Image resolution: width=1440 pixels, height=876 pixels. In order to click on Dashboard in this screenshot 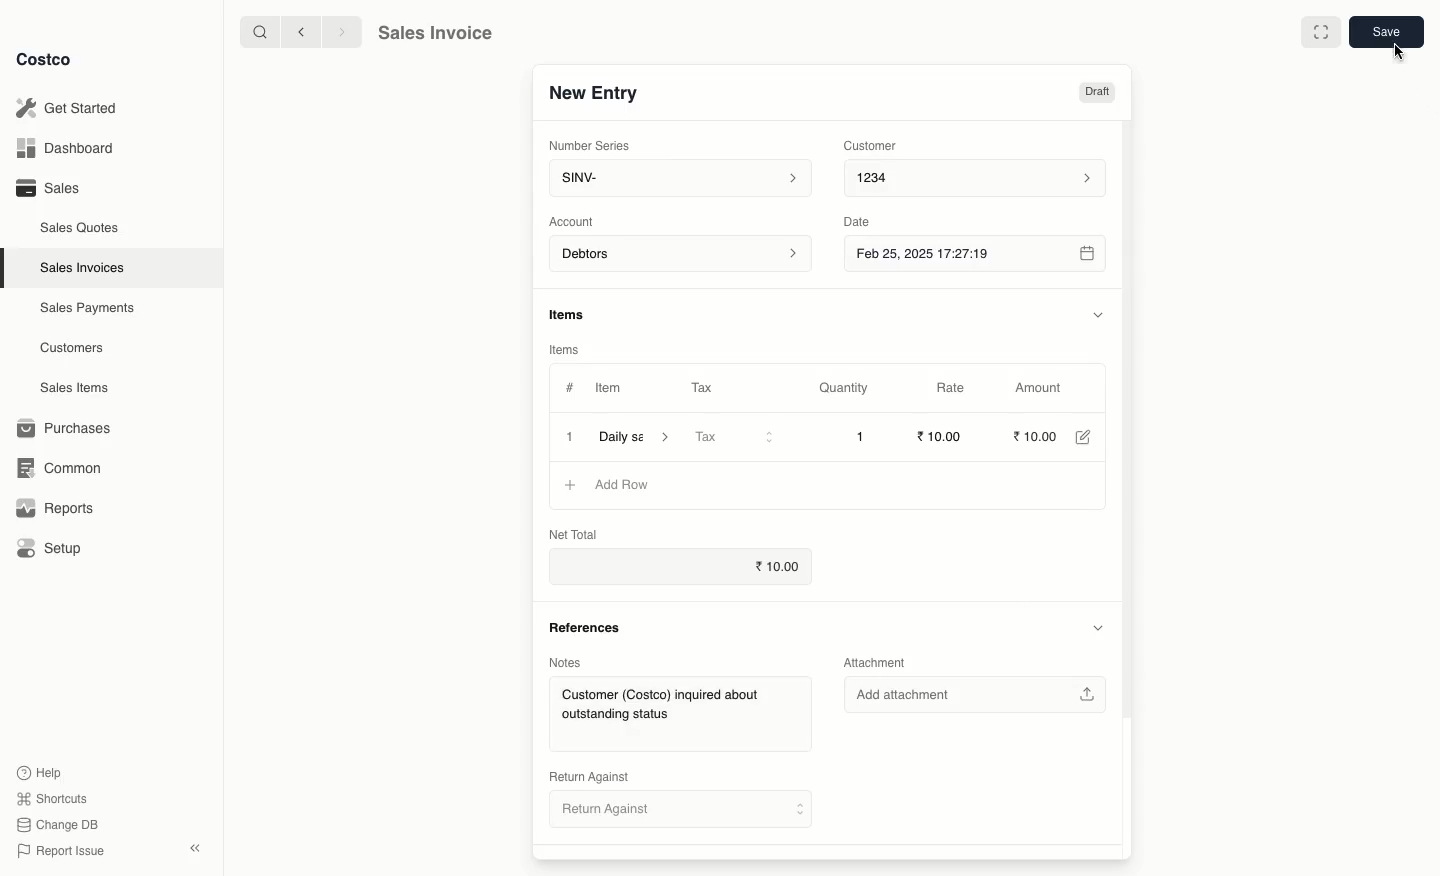, I will do `click(70, 146)`.